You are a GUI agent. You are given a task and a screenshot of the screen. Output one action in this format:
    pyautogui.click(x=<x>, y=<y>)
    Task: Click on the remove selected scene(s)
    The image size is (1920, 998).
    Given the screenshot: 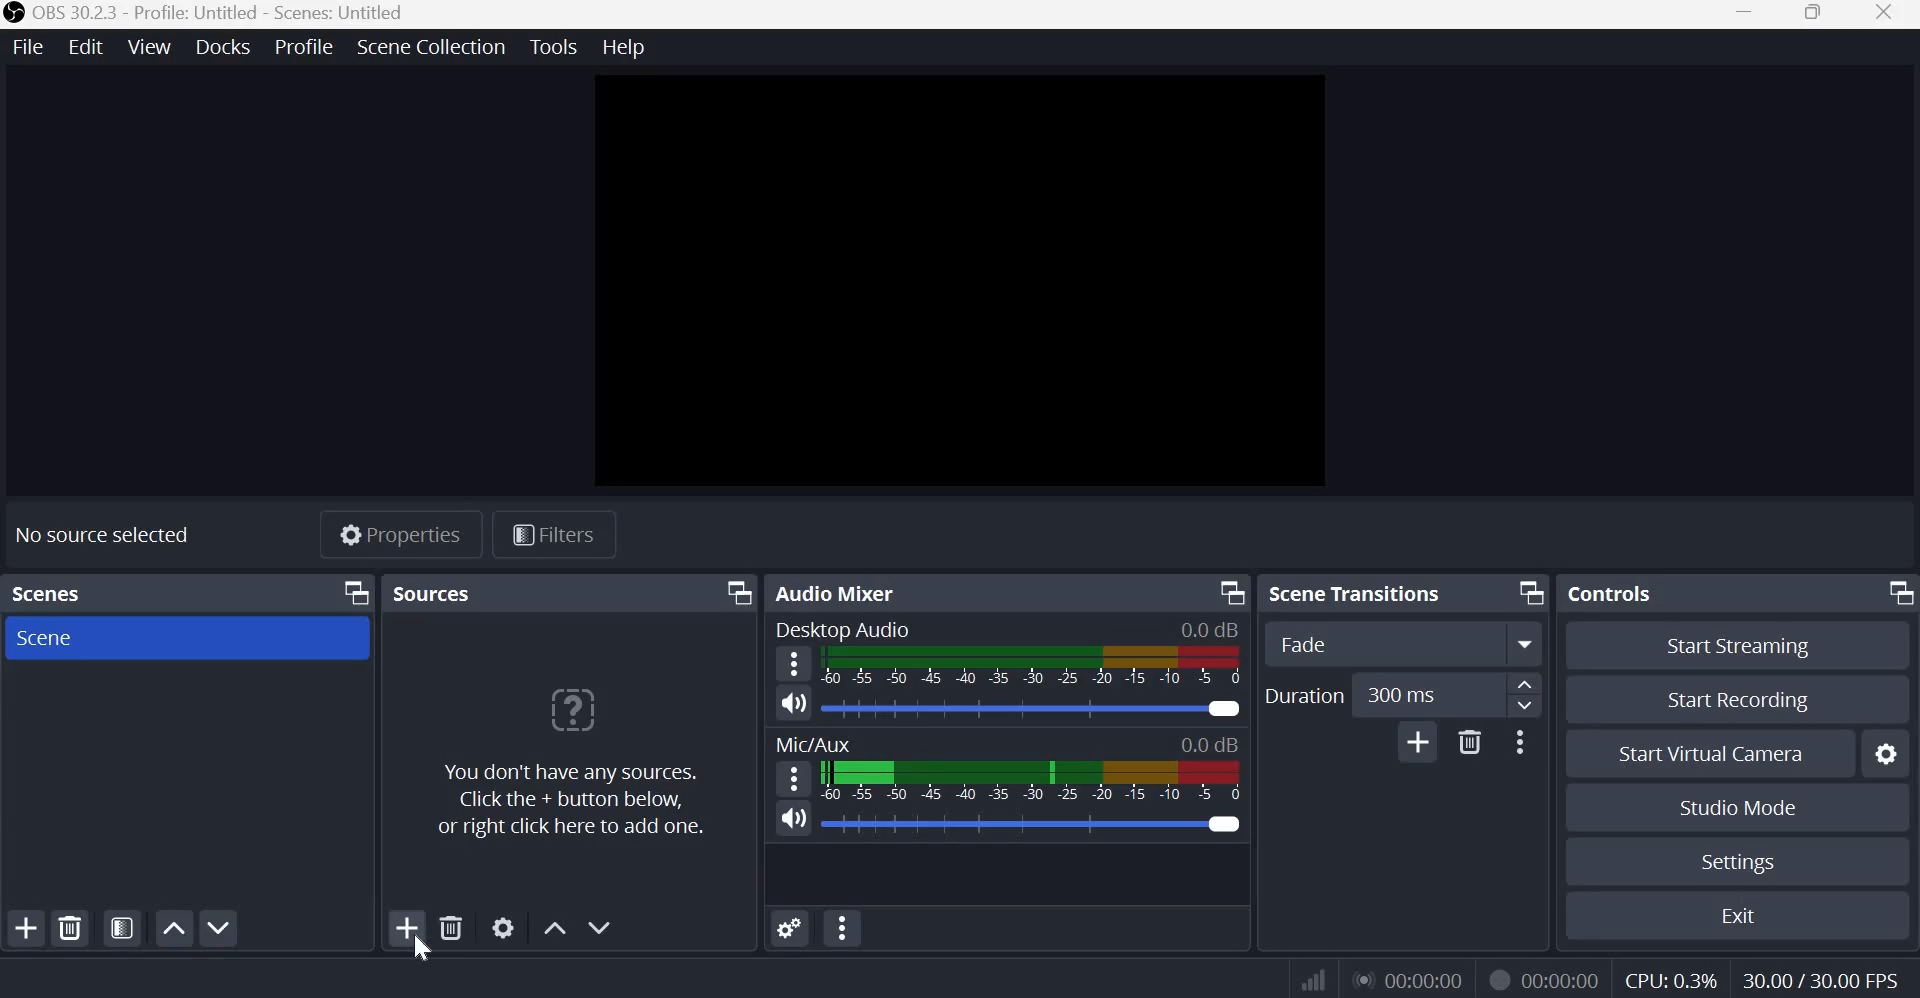 What is the action you would take?
    pyautogui.click(x=74, y=928)
    